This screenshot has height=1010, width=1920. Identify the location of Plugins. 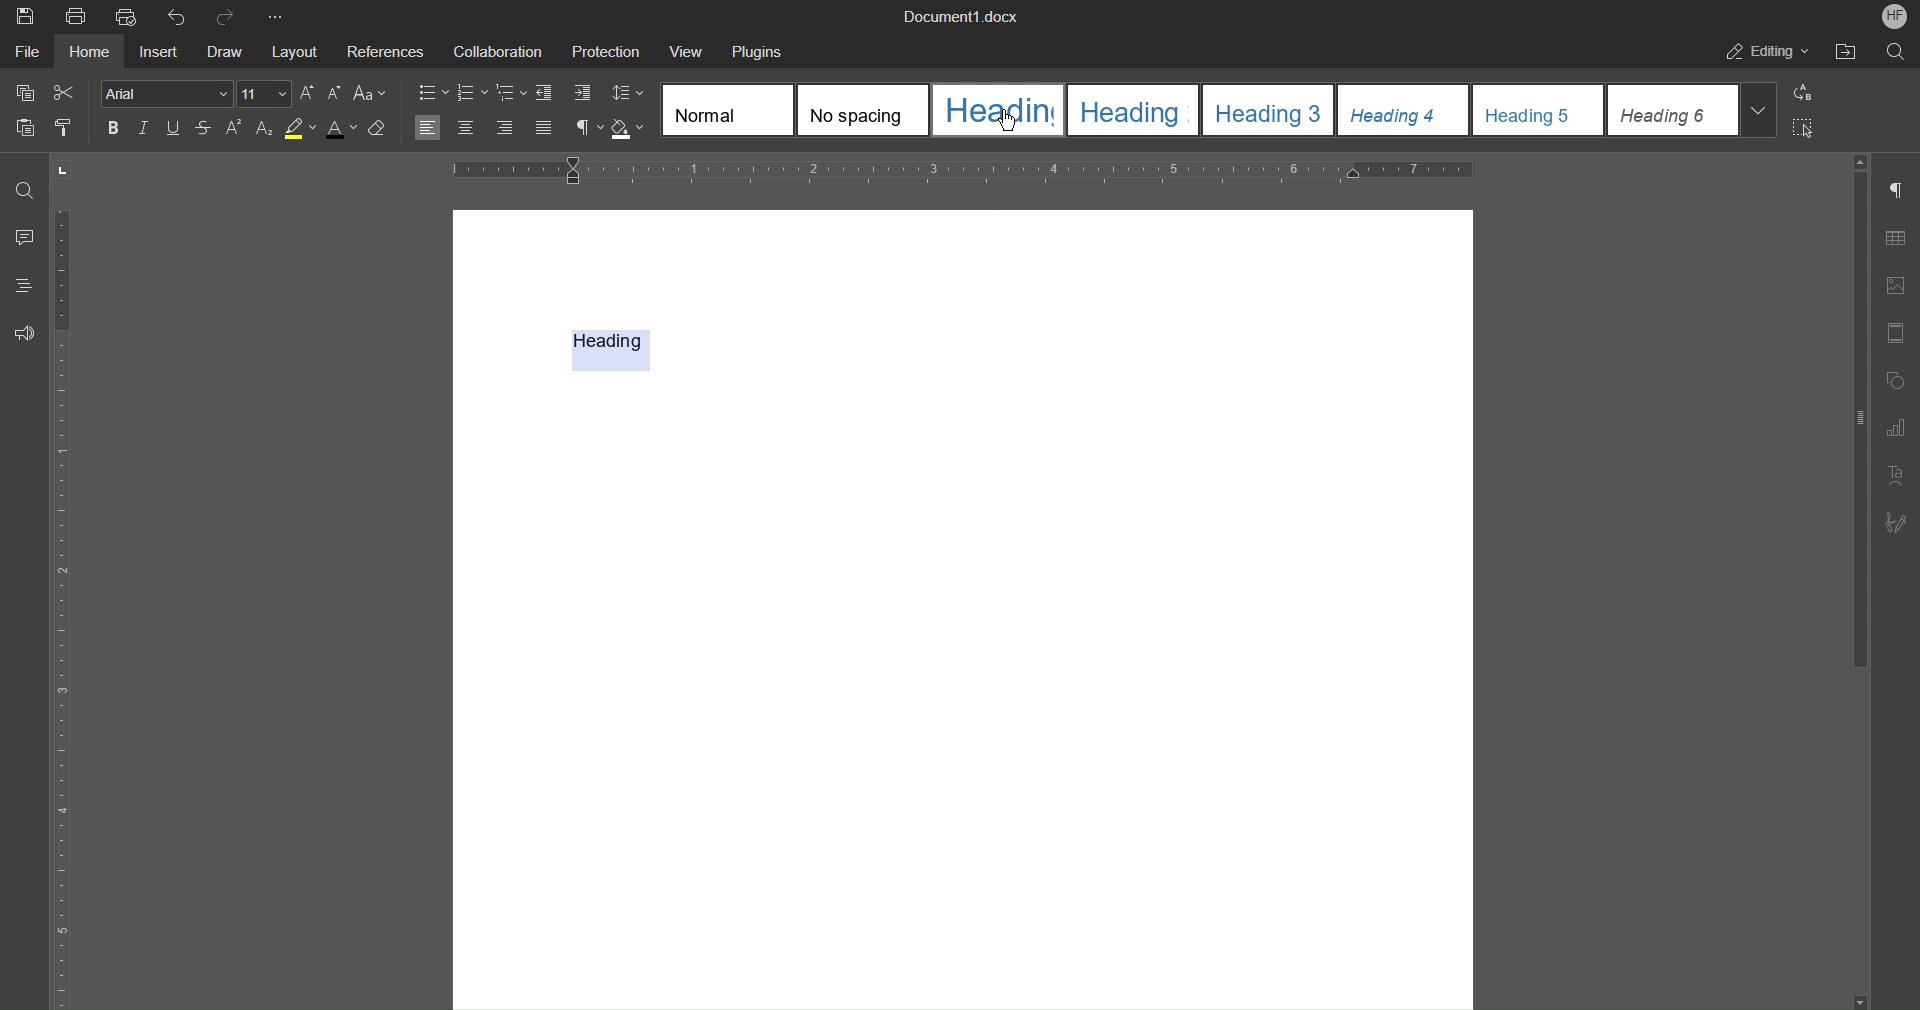
(760, 50).